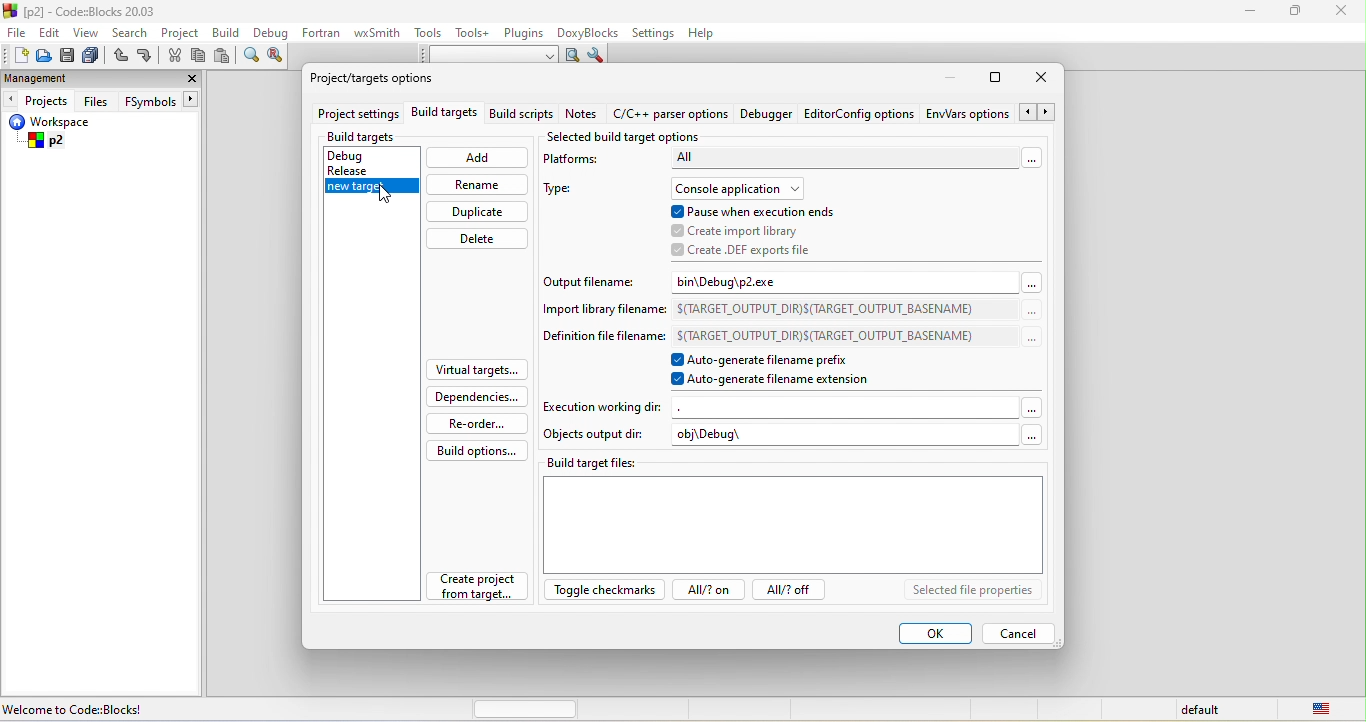 The height and width of the screenshot is (722, 1366). I want to click on save everything, so click(94, 55).